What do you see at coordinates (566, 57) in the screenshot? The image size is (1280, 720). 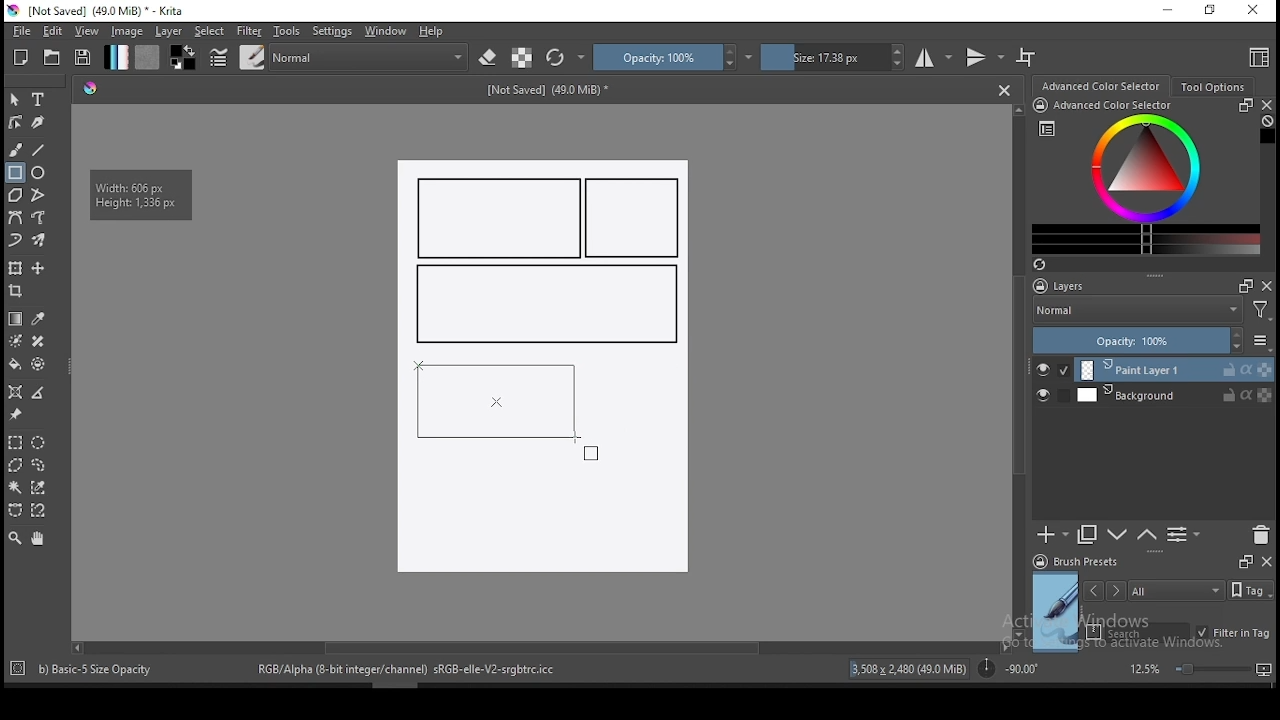 I see `reload original preset` at bounding box center [566, 57].